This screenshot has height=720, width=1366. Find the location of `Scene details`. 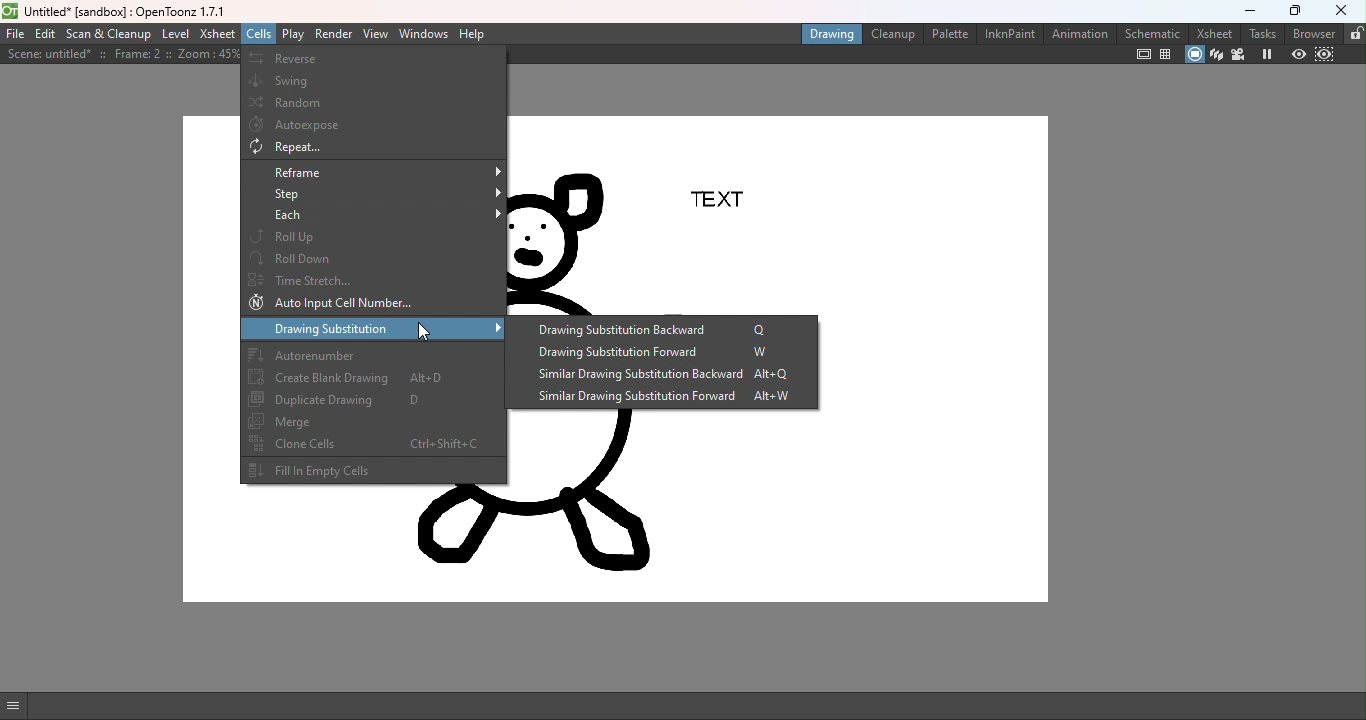

Scene details is located at coordinates (120, 56).